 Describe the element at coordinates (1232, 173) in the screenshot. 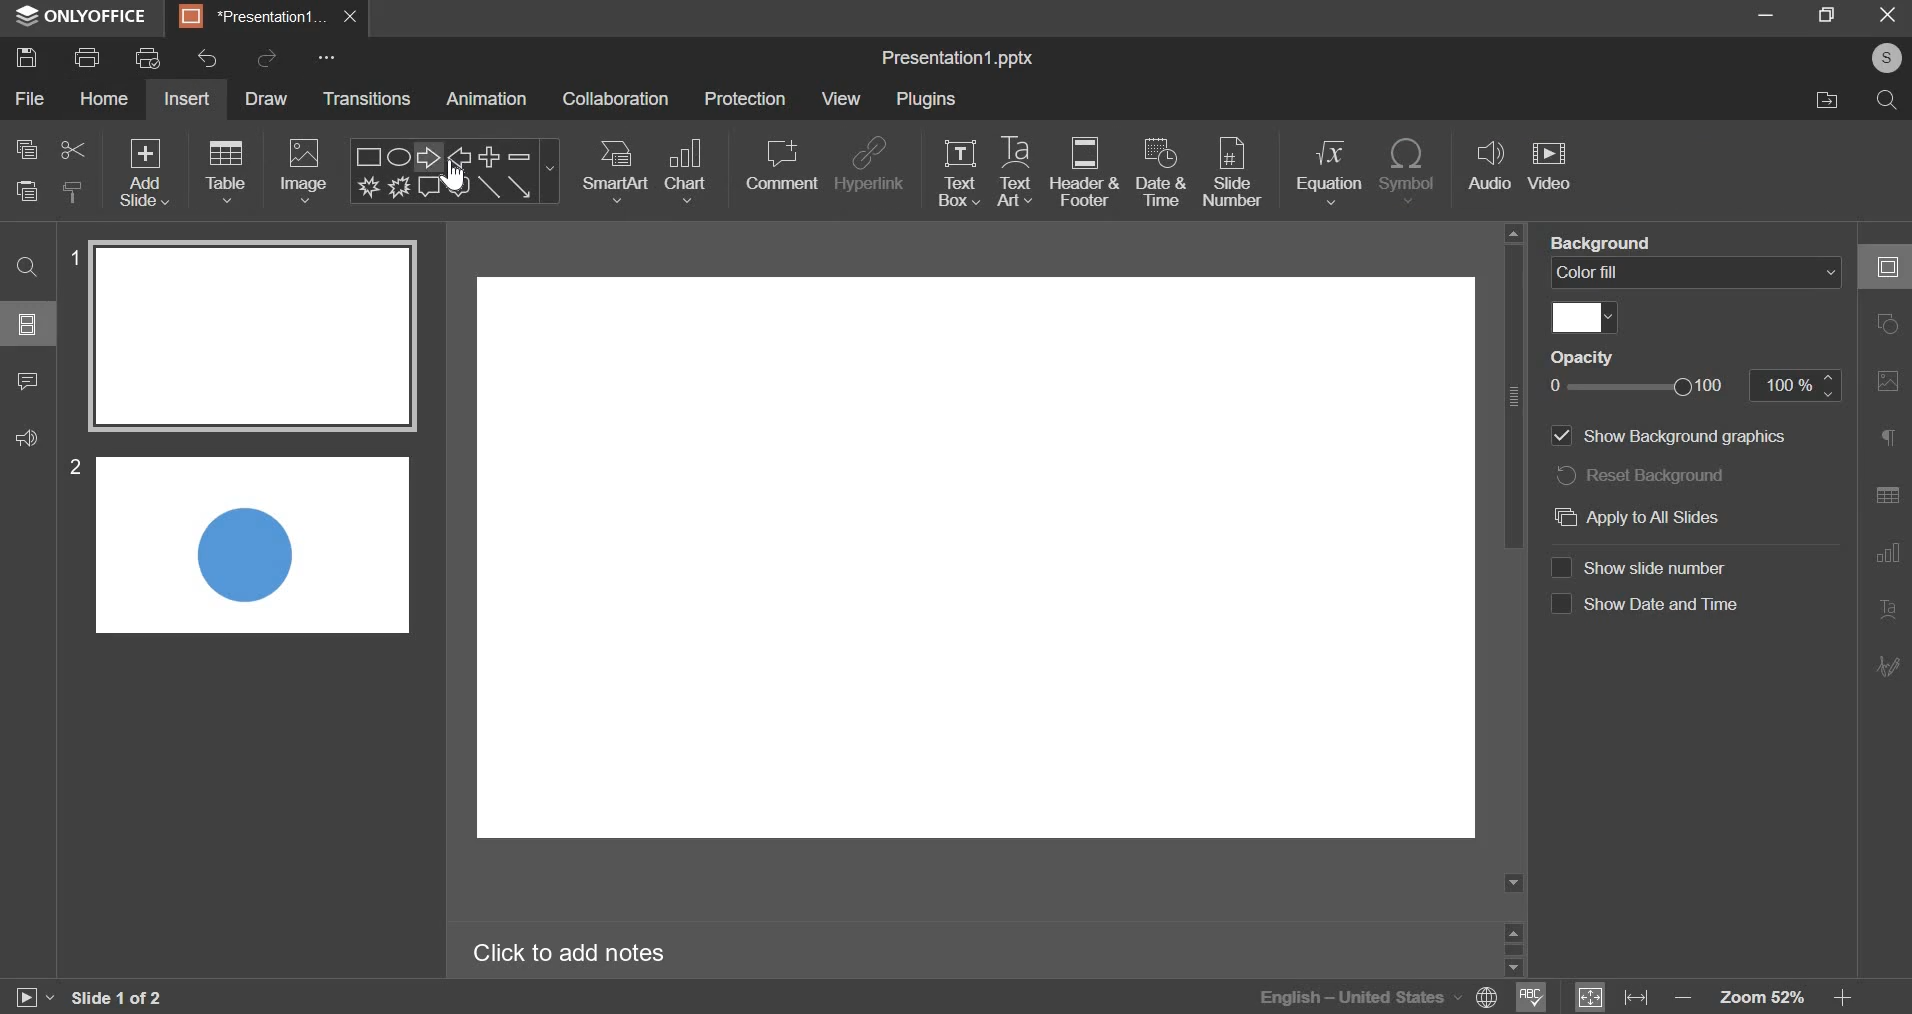

I see `slide number` at that location.